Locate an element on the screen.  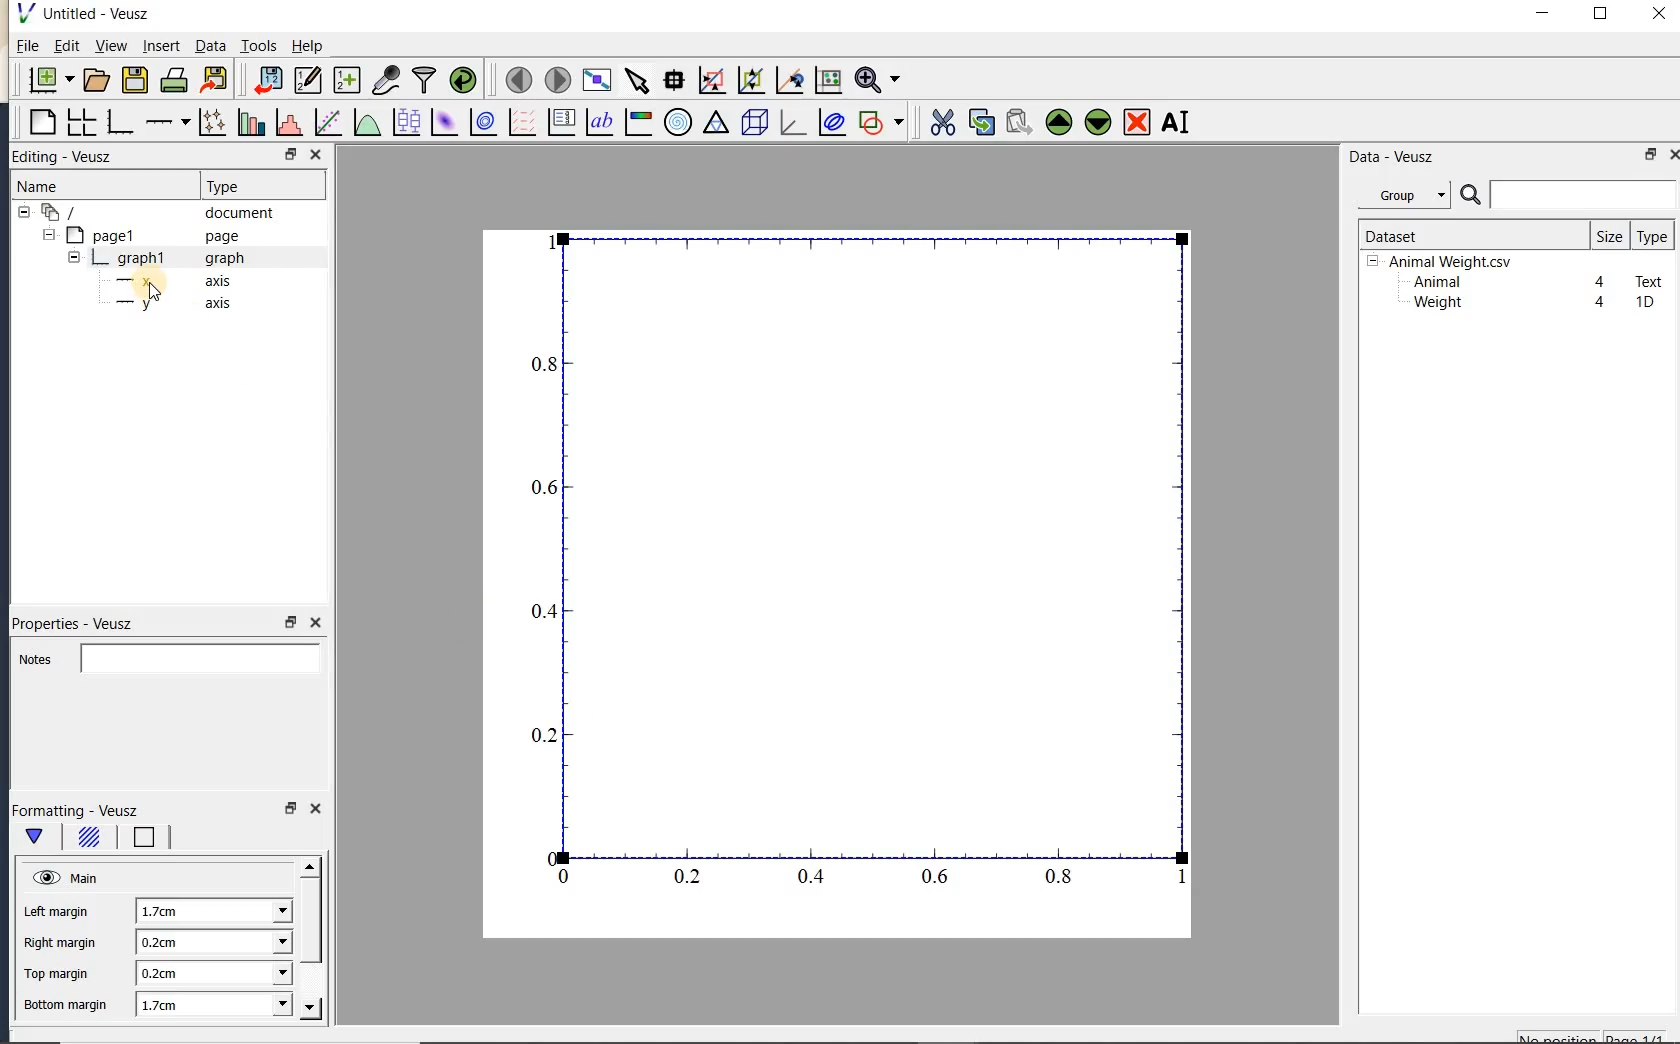
close is located at coordinates (1673, 155).